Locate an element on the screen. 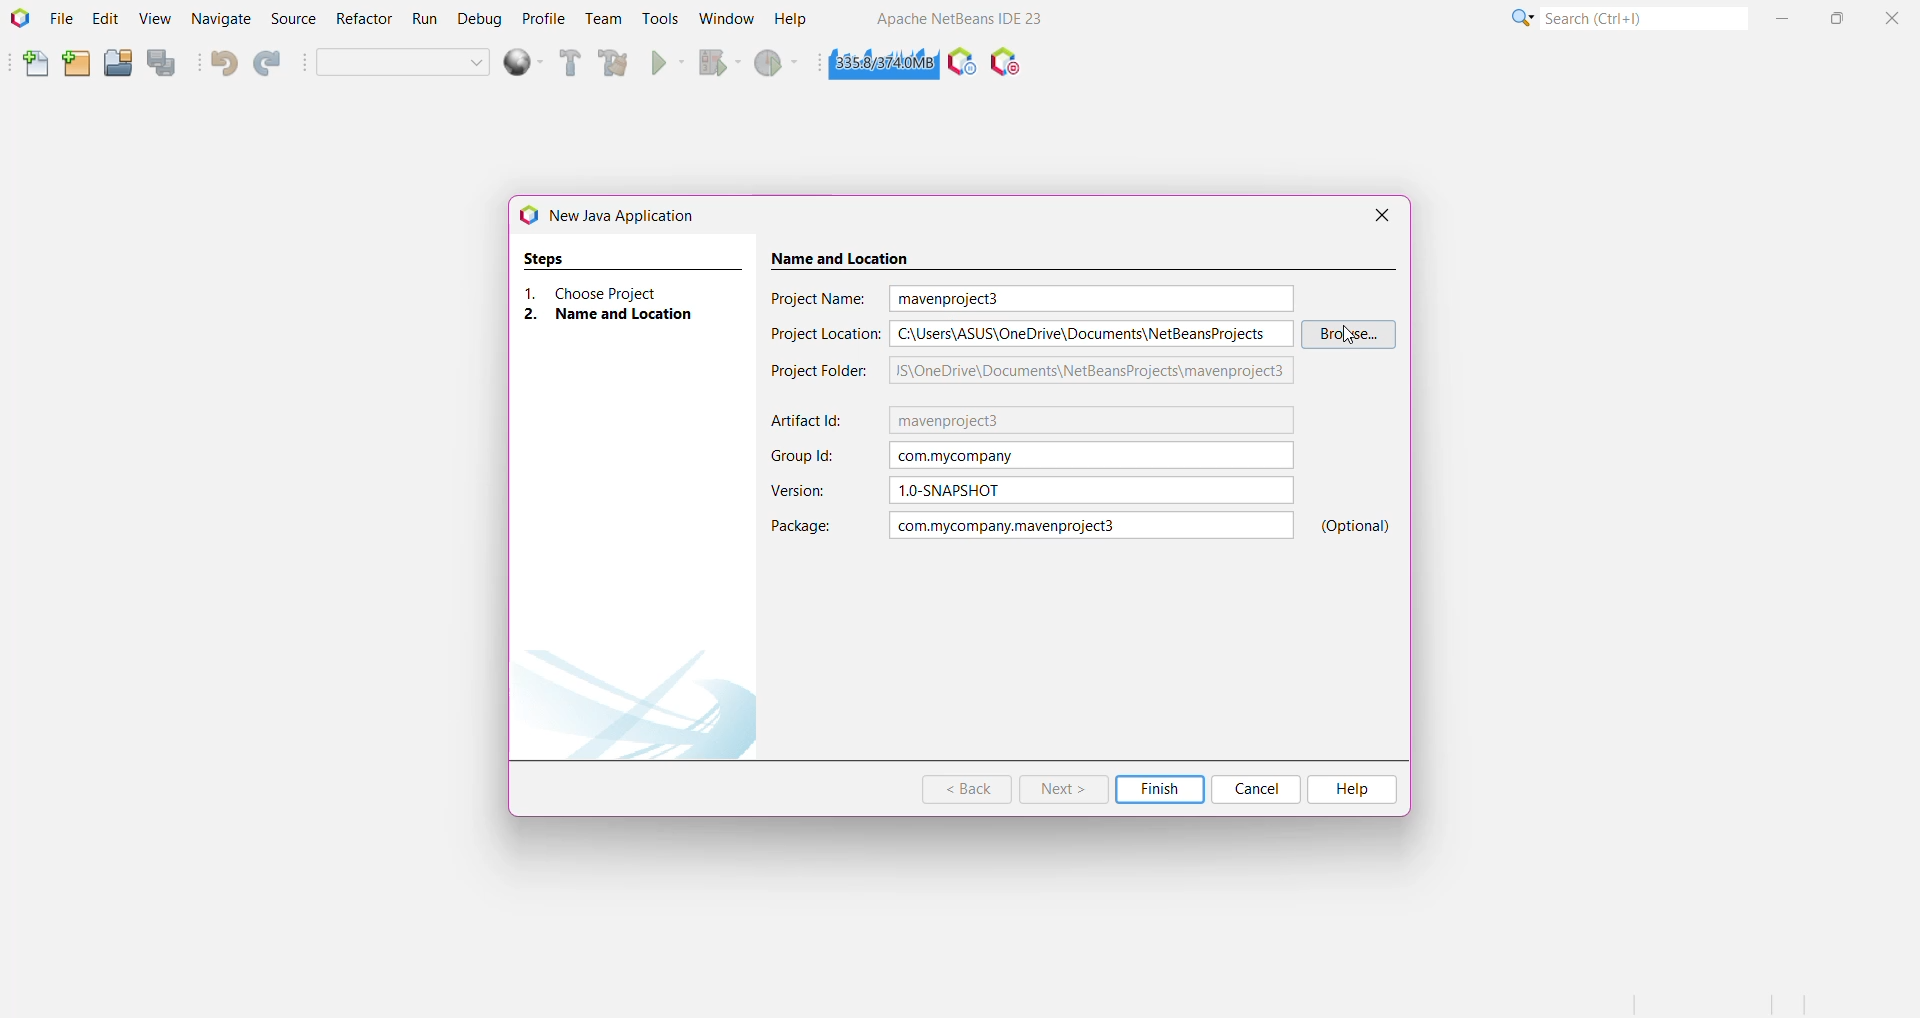 This screenshot has width=1920, height=1018. Help is located at coordinates (1353, 788).